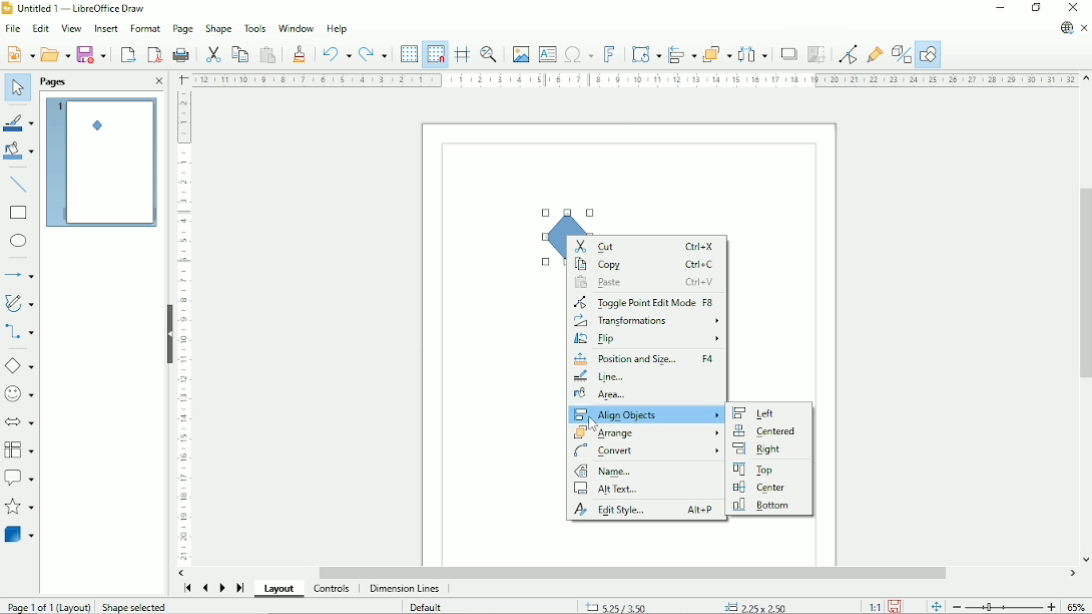 This screenshot has width=1092, height=614. Describe the element at coordinates (1065, 28) in the screenshot. I see `Update available` at that location.